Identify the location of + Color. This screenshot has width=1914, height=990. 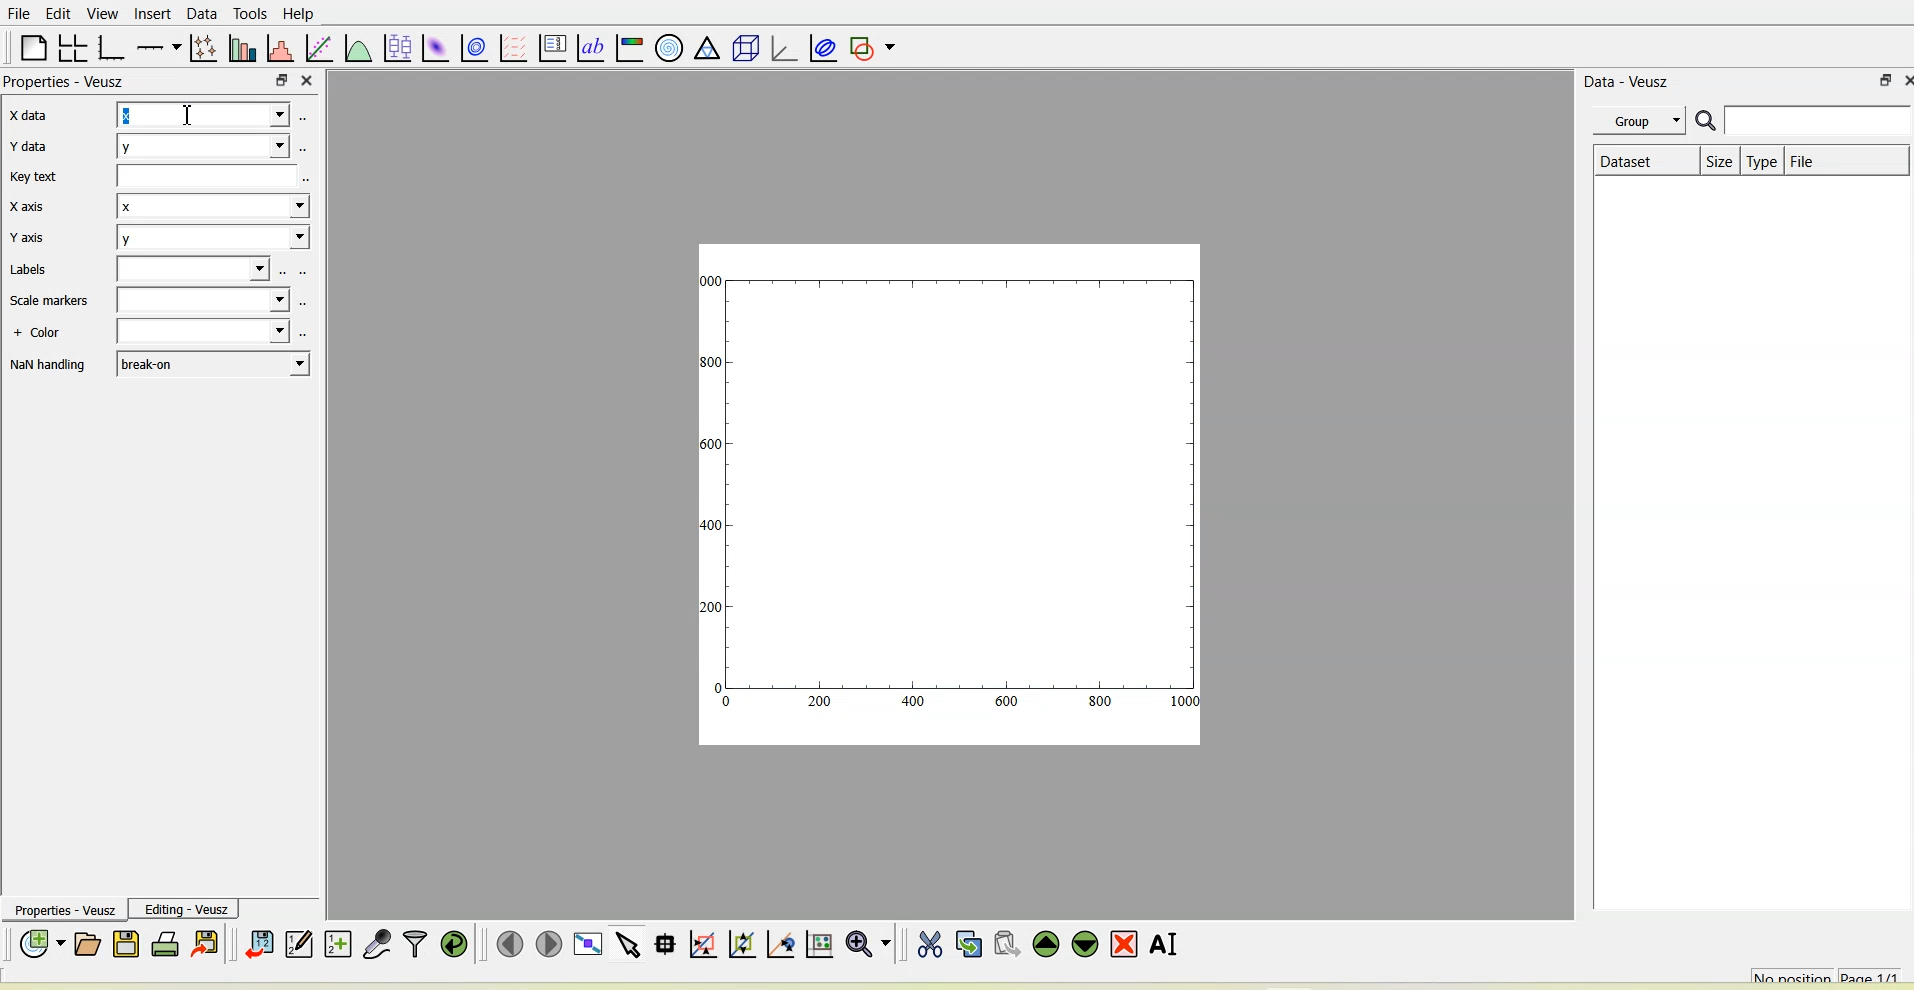
(37, 333).